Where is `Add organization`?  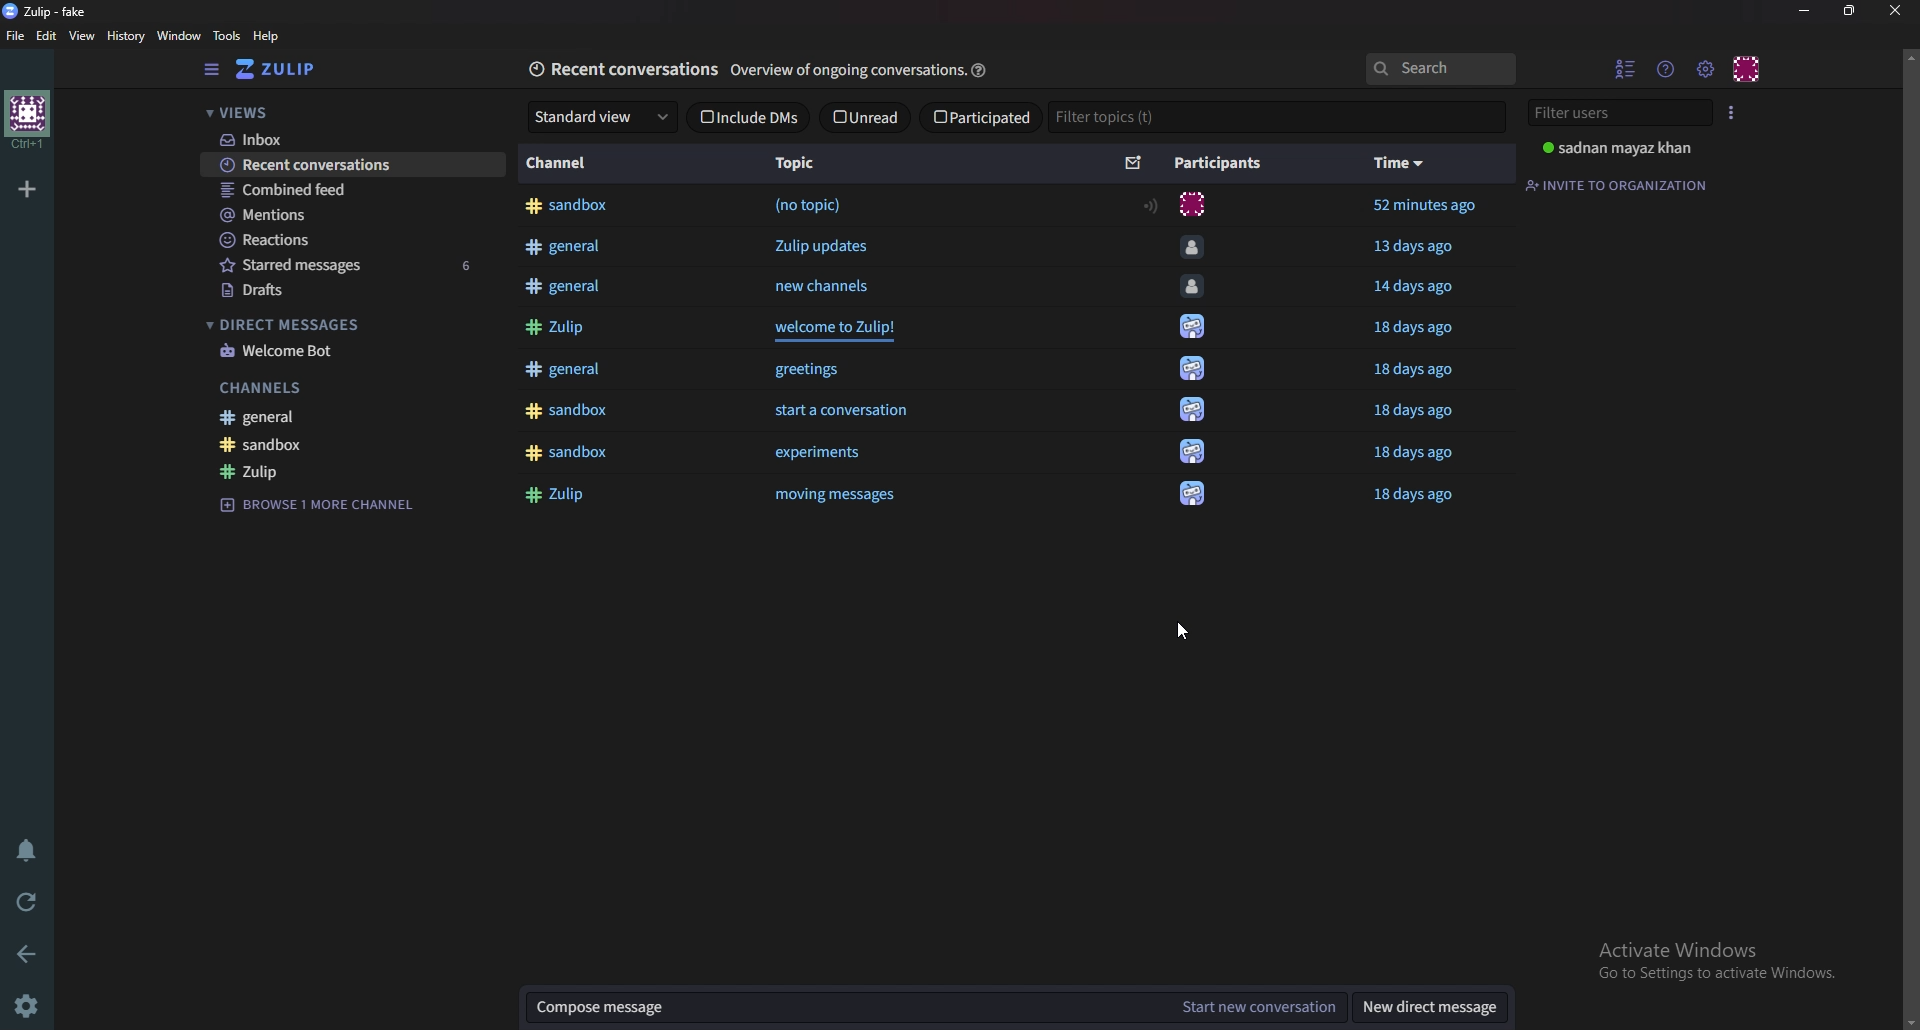 Add organization is located at coordinates (30, 186).